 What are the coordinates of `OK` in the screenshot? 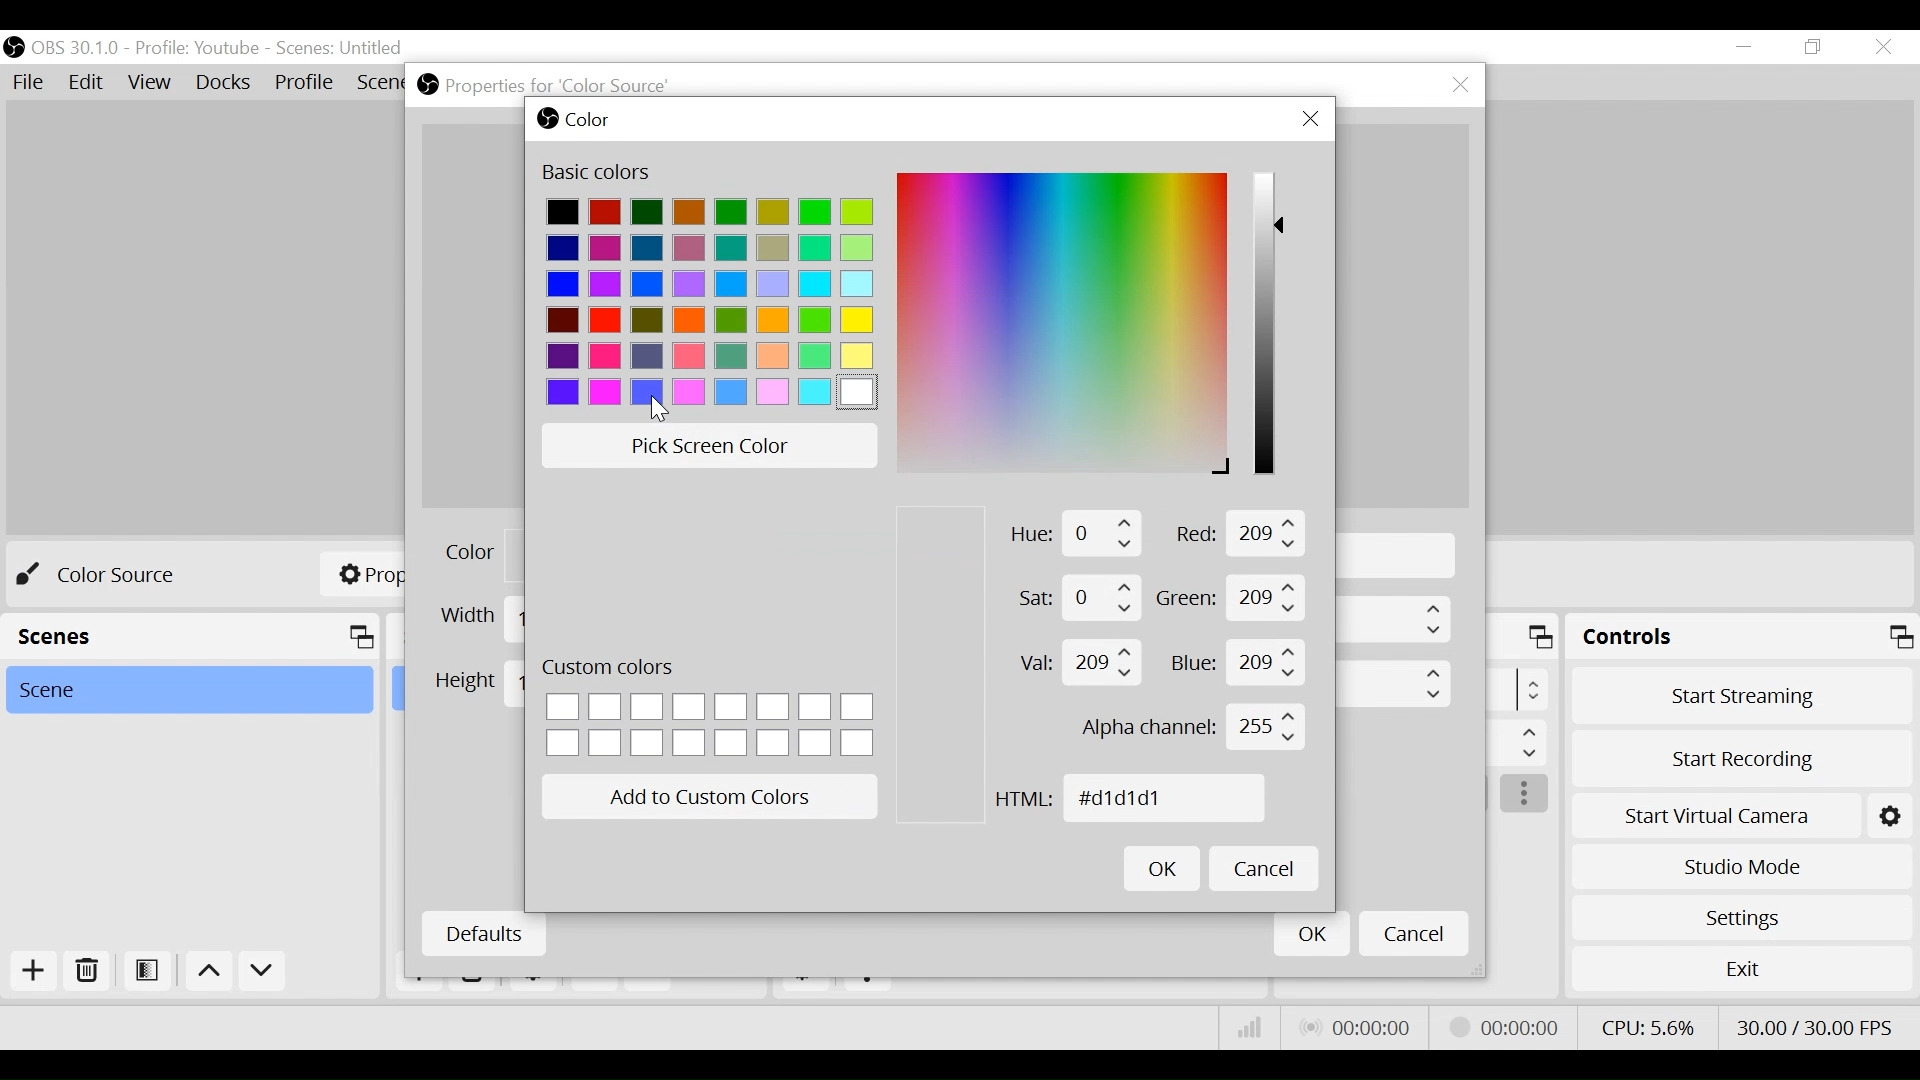 It's located at (1310, 935).